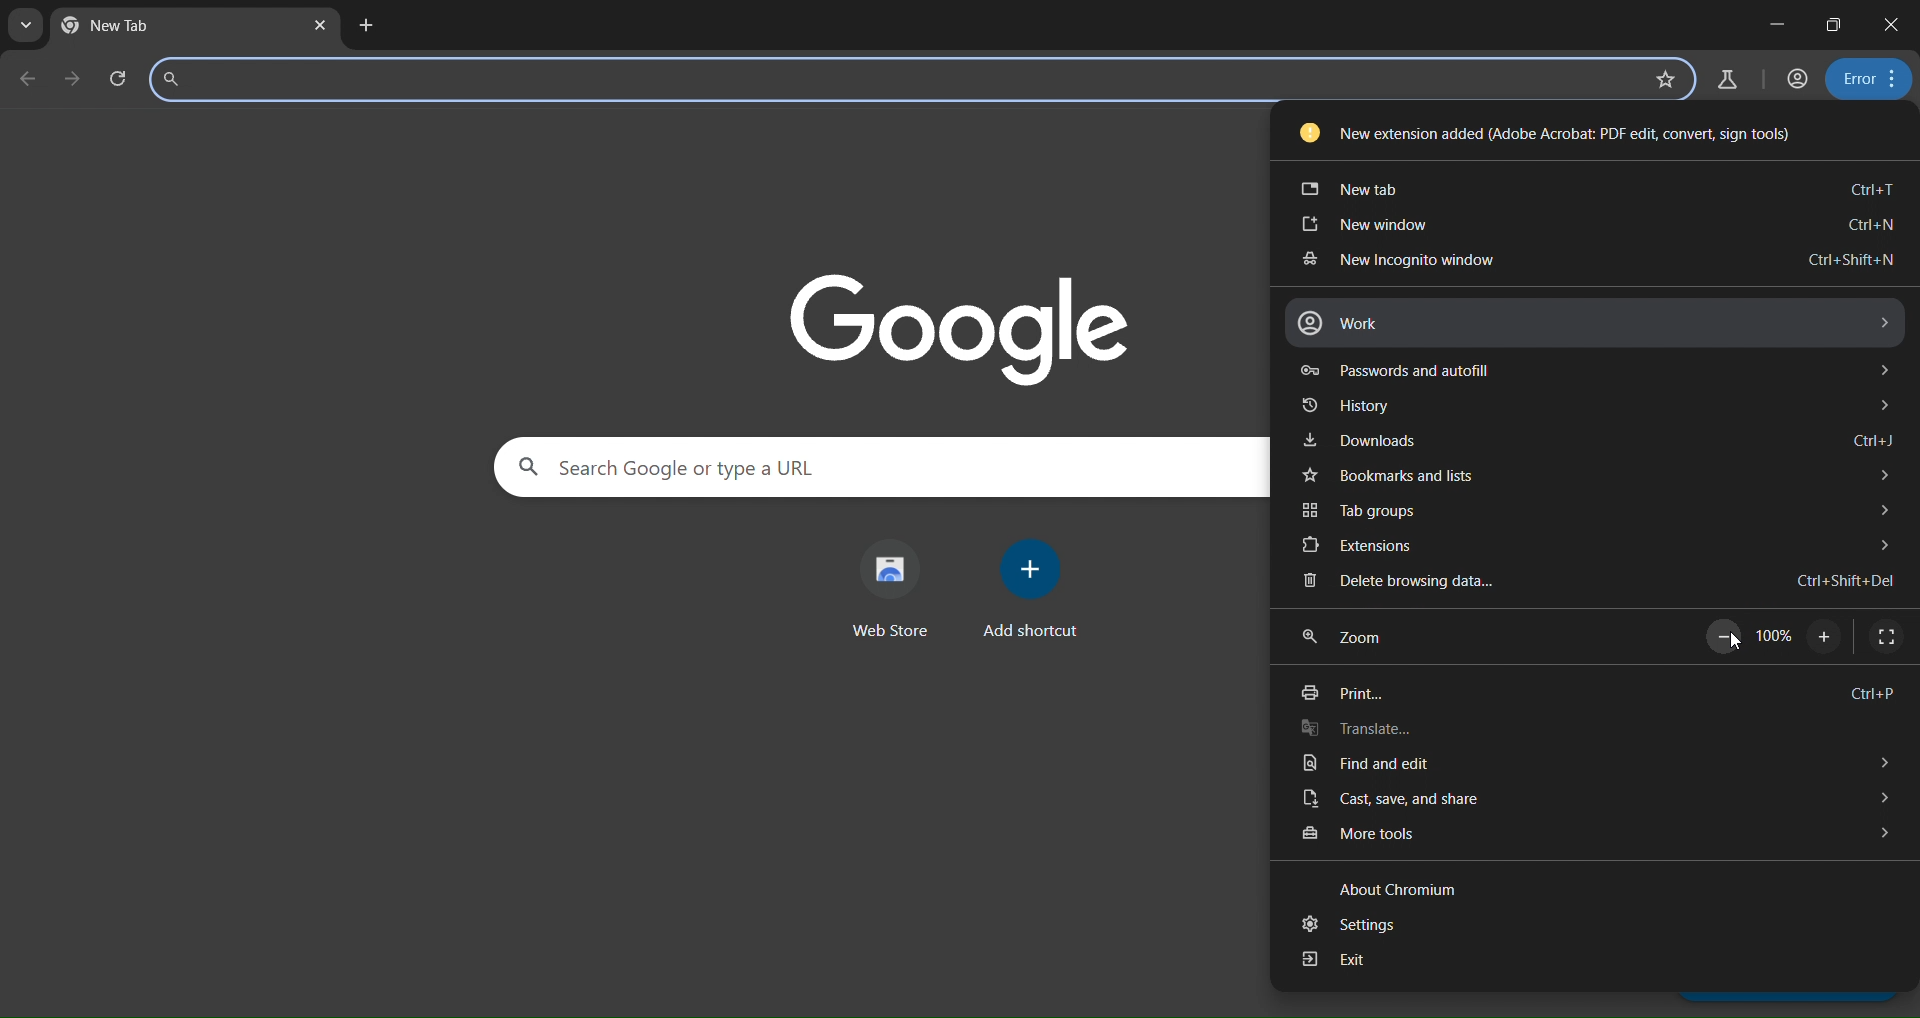 Image resolution: width=1920 pixels, height=1018 pixels. Describe the element at coordinates (1835, 24) in the screenshot. I see `restore down` at that location.